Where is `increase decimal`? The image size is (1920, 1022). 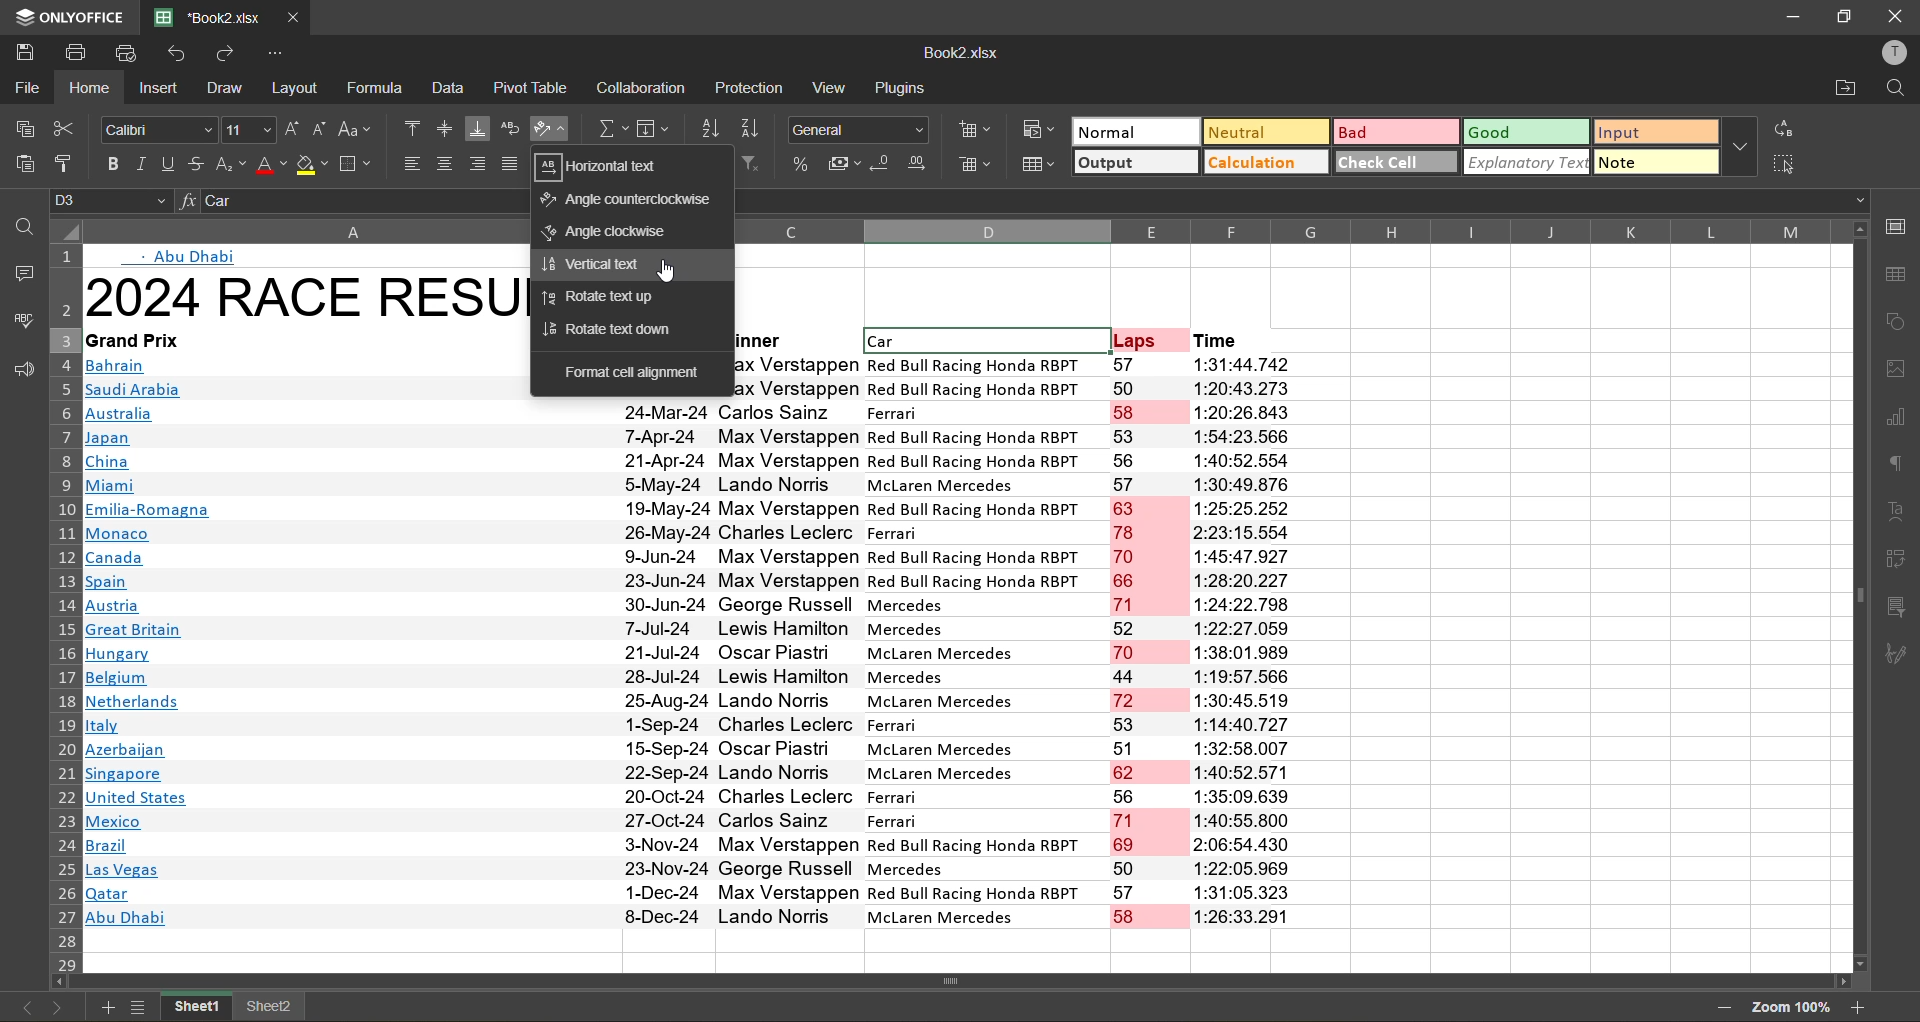
increase decimal is located at coordinates (918, 166).